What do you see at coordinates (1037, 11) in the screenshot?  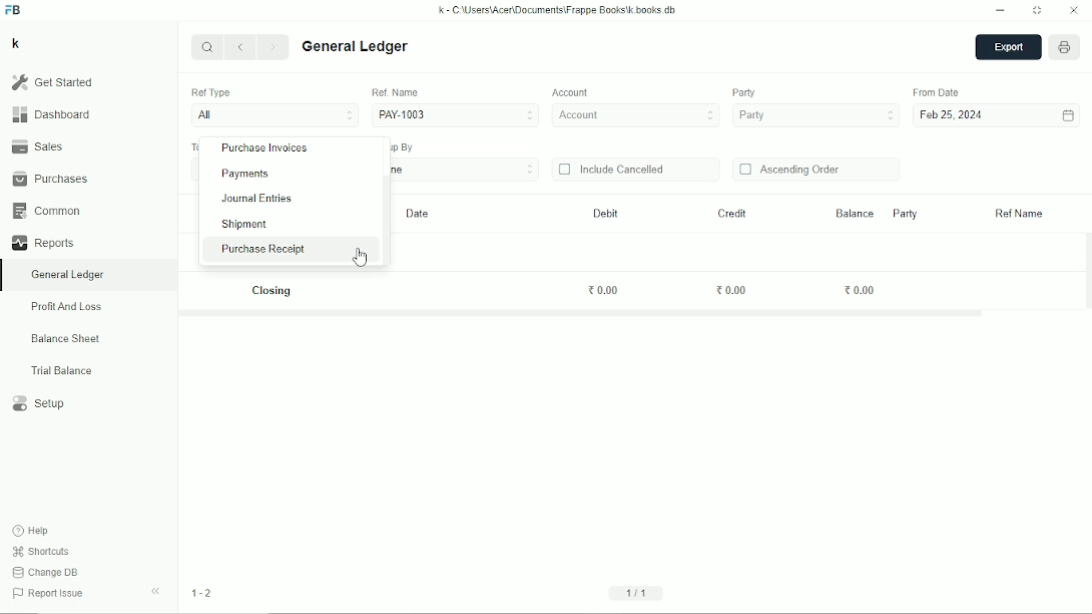 I see `Toggle between form and full width` at bounding box center [1037, 11].